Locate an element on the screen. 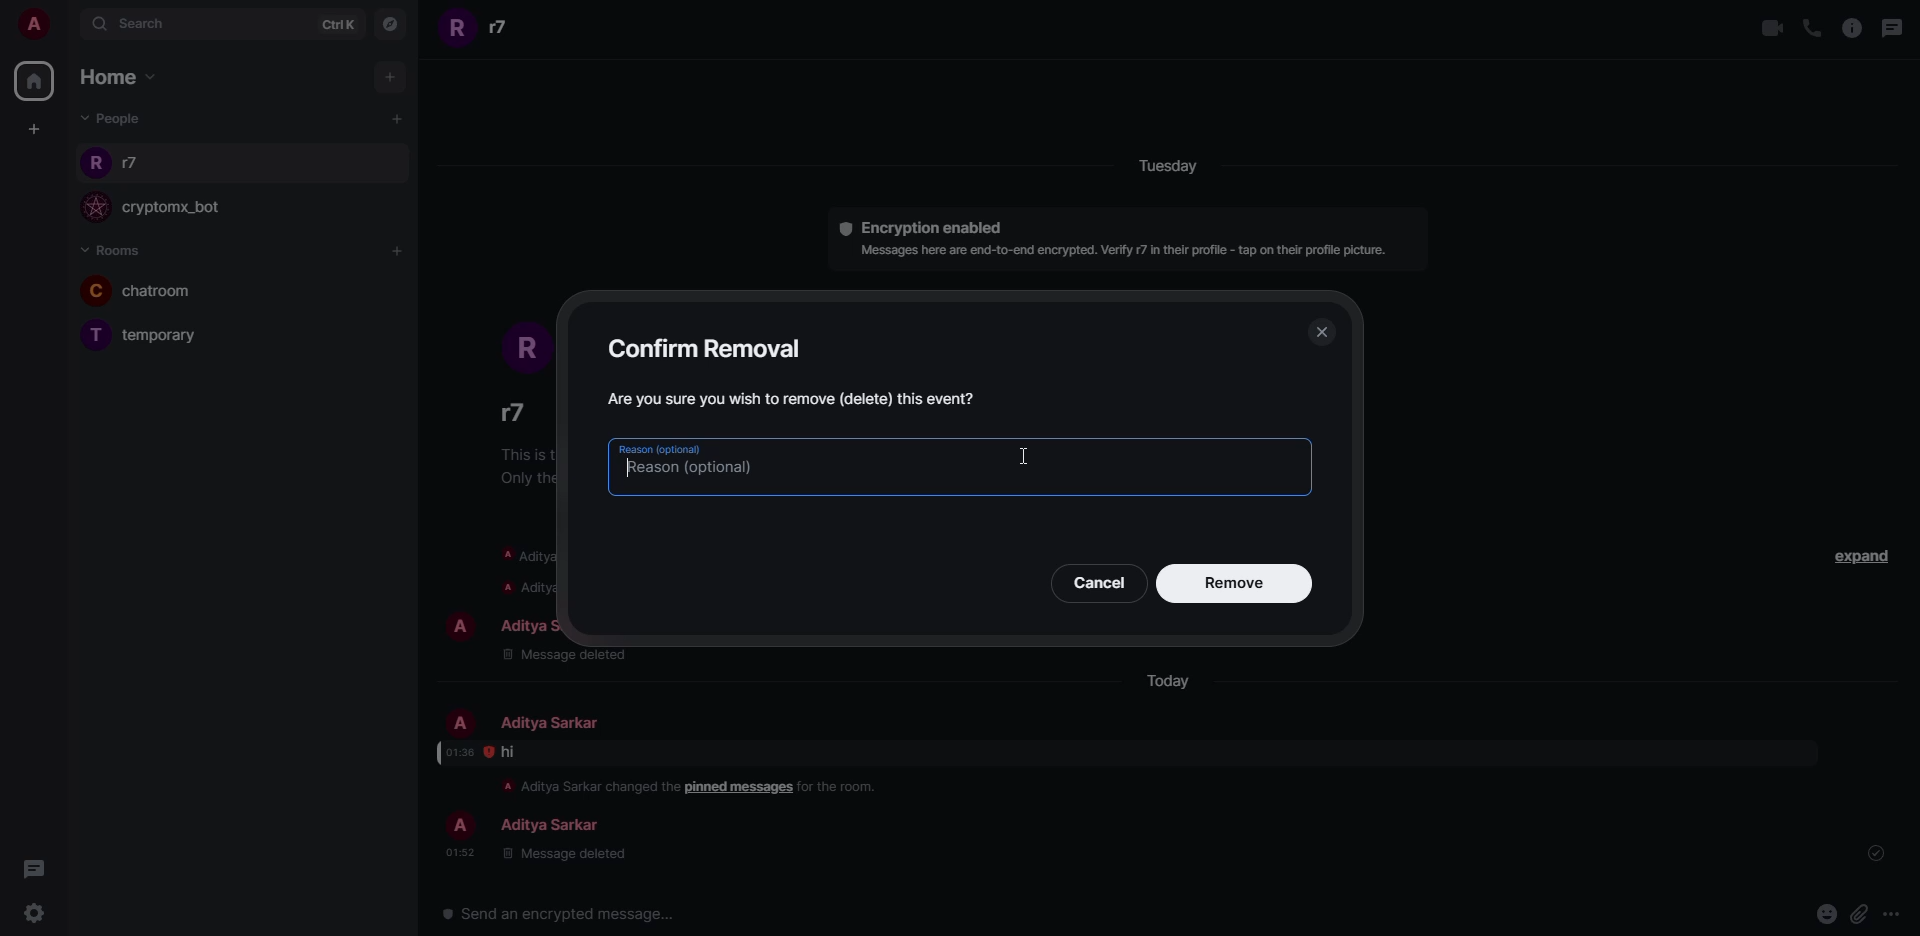 The image size is (1920, 936). people is located at coordinates (506, 27).